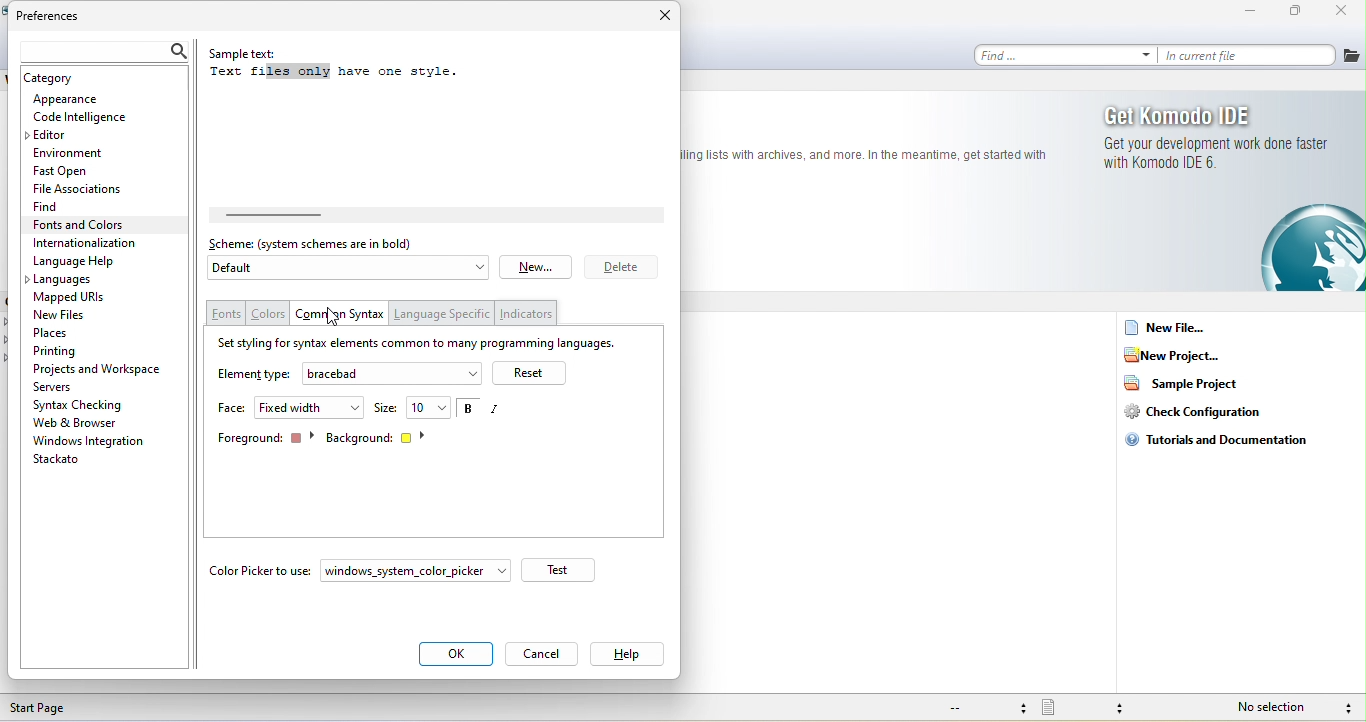 Image resolution: width=1366 pixels, height=722 pixels. I want to click on help, so click(631, 655).